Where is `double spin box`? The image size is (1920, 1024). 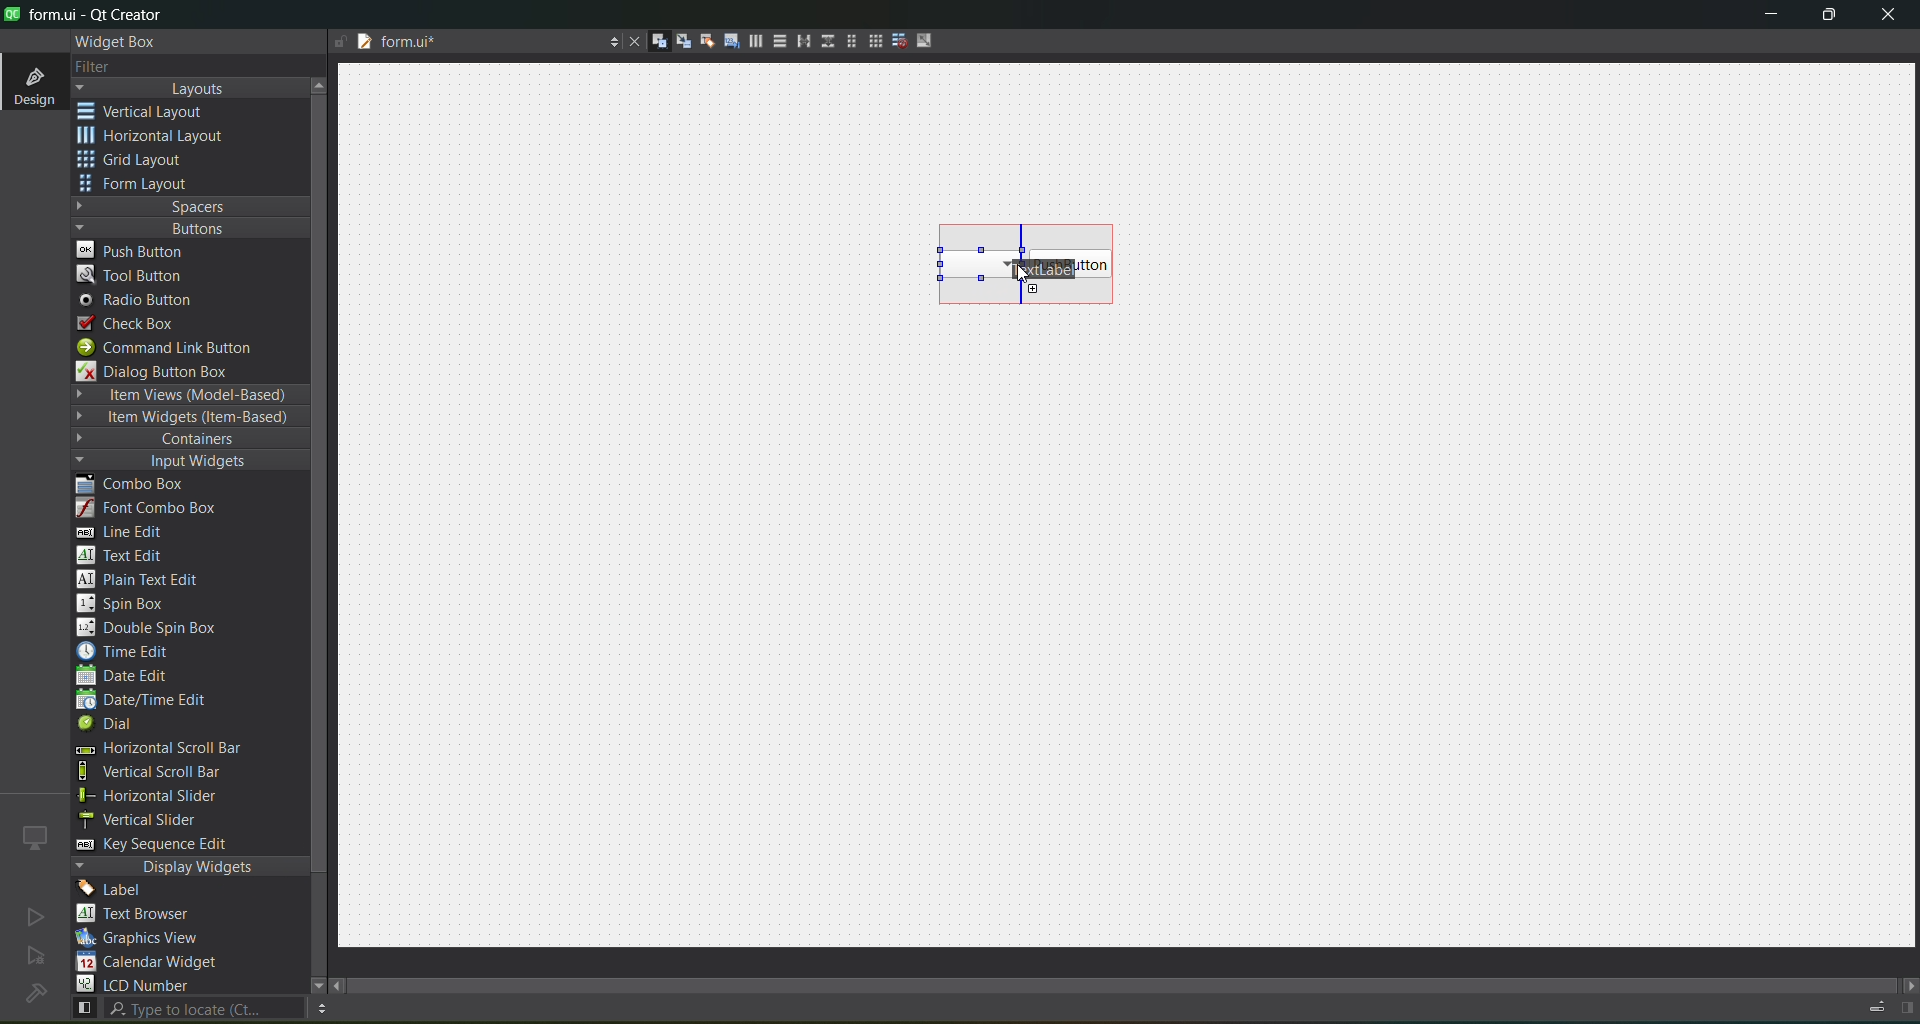
double spin box is located at coordinates (161, 628).